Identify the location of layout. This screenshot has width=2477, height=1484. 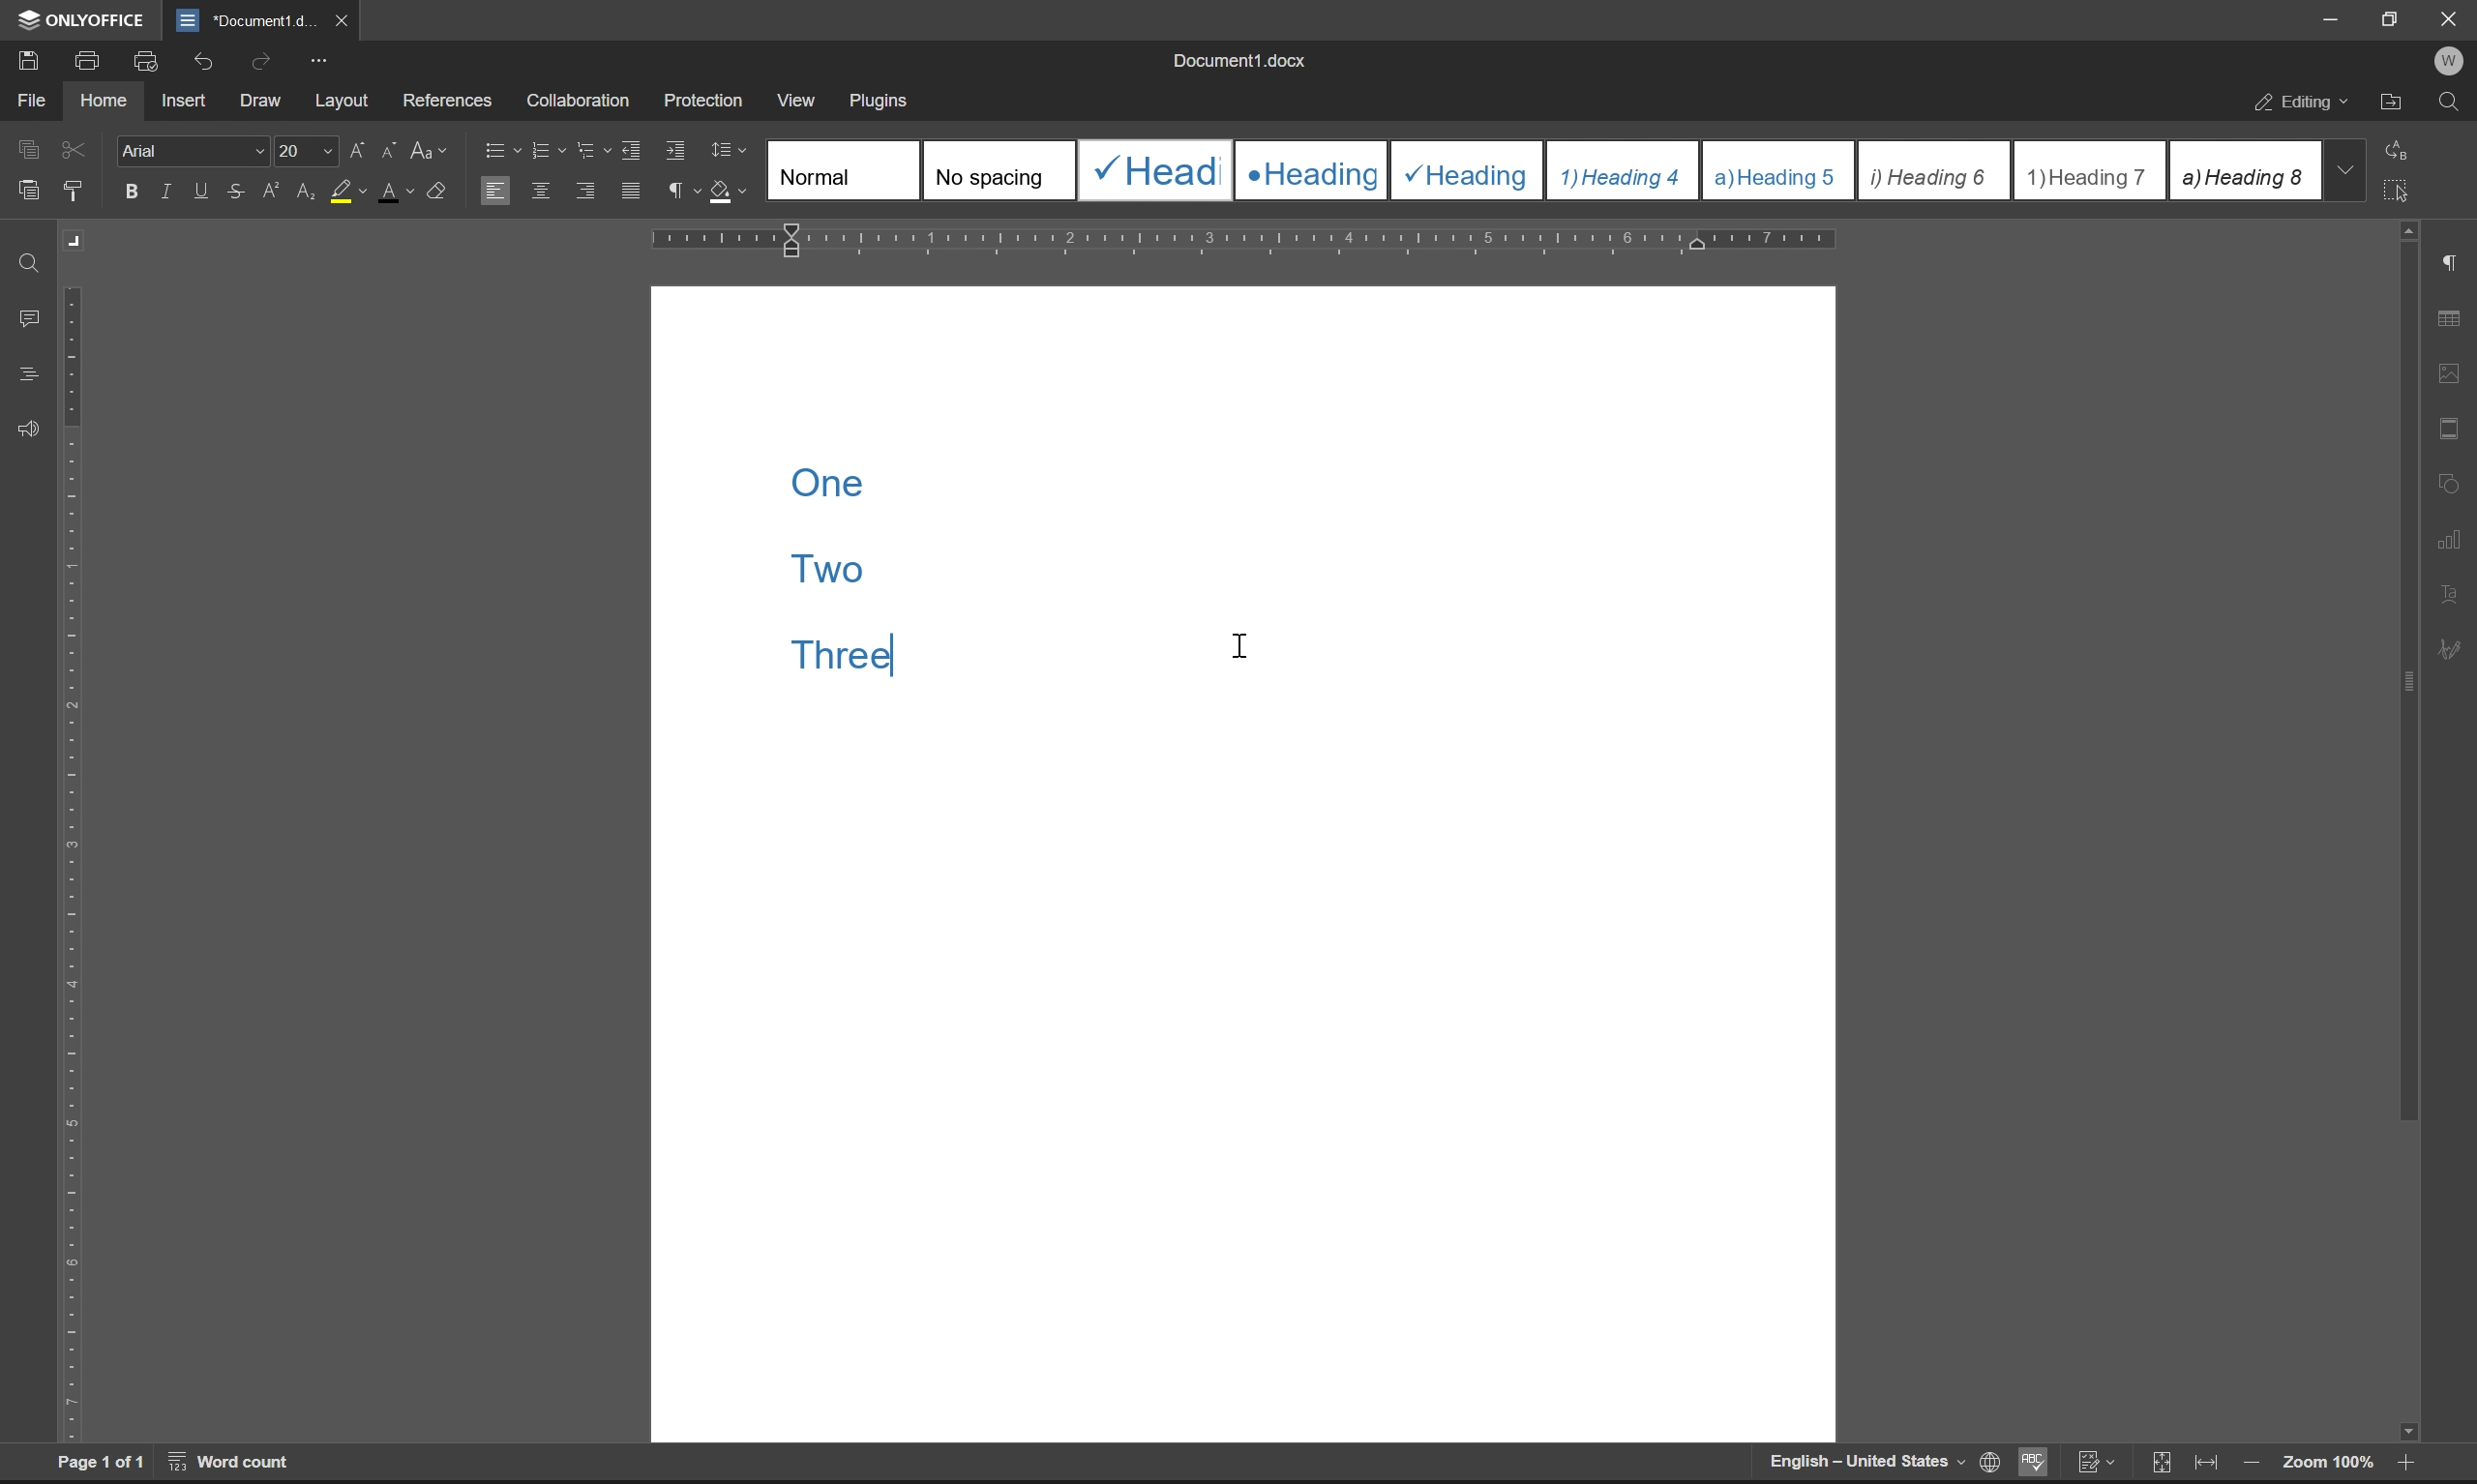
(342, 101).